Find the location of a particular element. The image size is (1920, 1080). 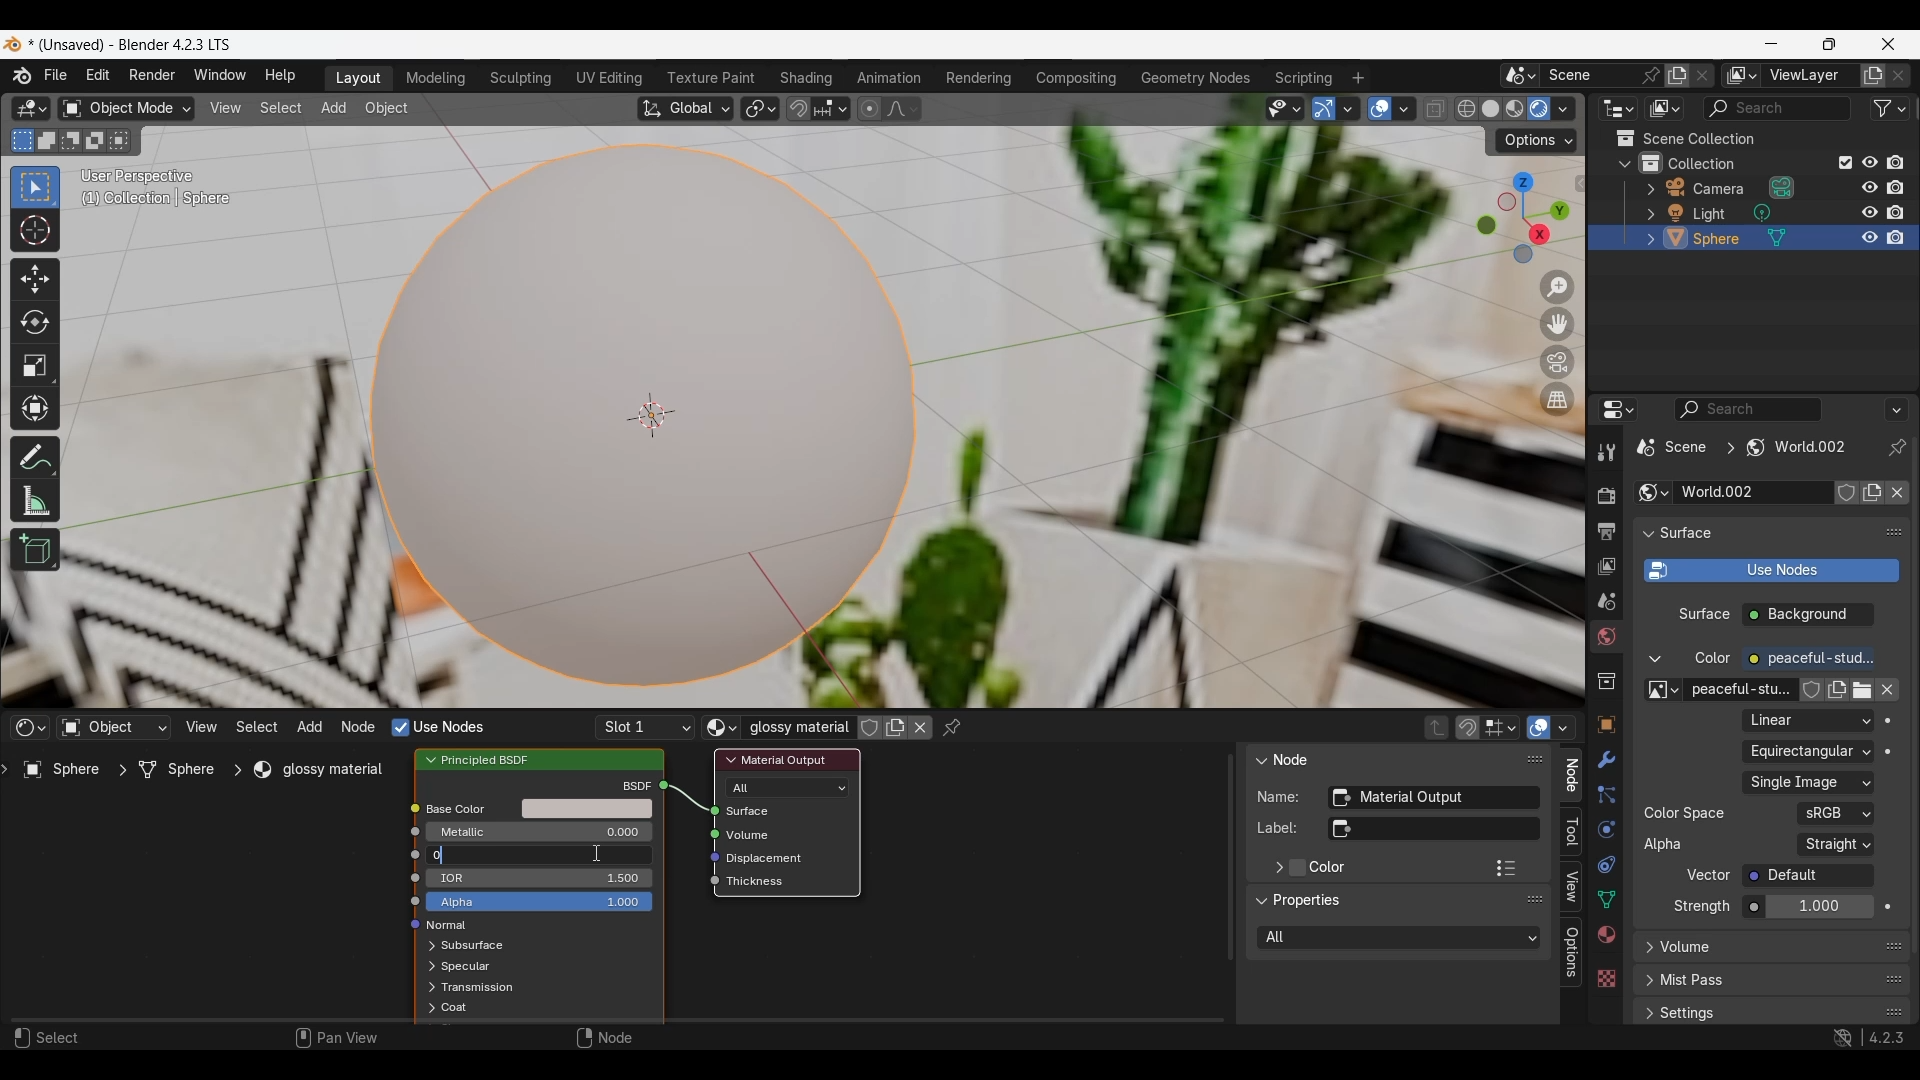

Disable all respective renders is located at coordinates (1901, 162).